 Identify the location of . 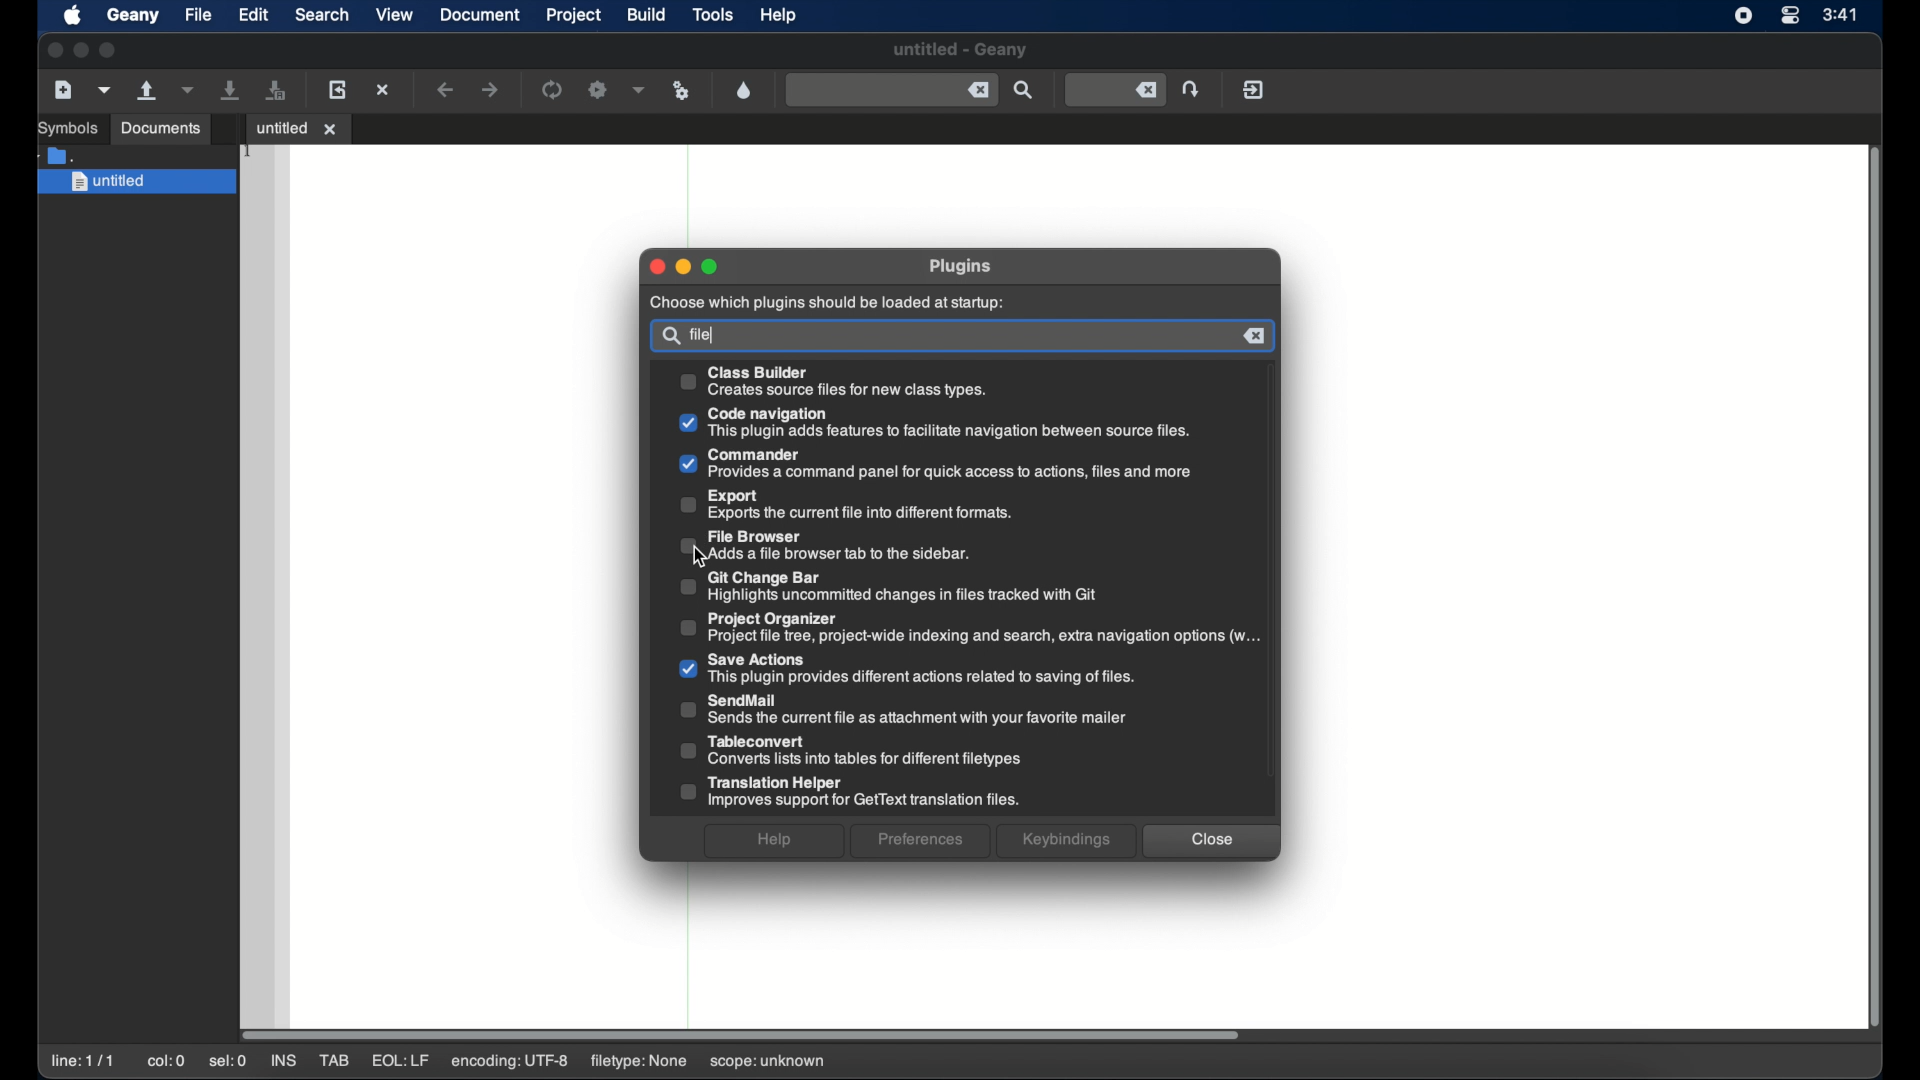
(934, 465).